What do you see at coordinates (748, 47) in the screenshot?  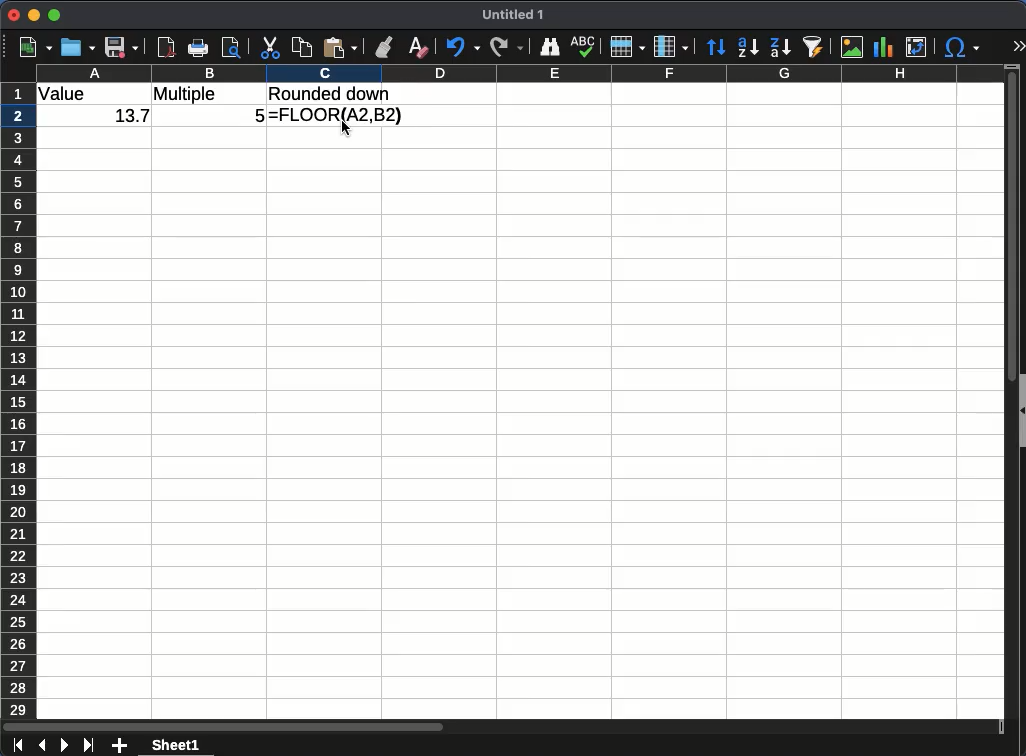 I see `ascending` at bounding box center [748, 47].